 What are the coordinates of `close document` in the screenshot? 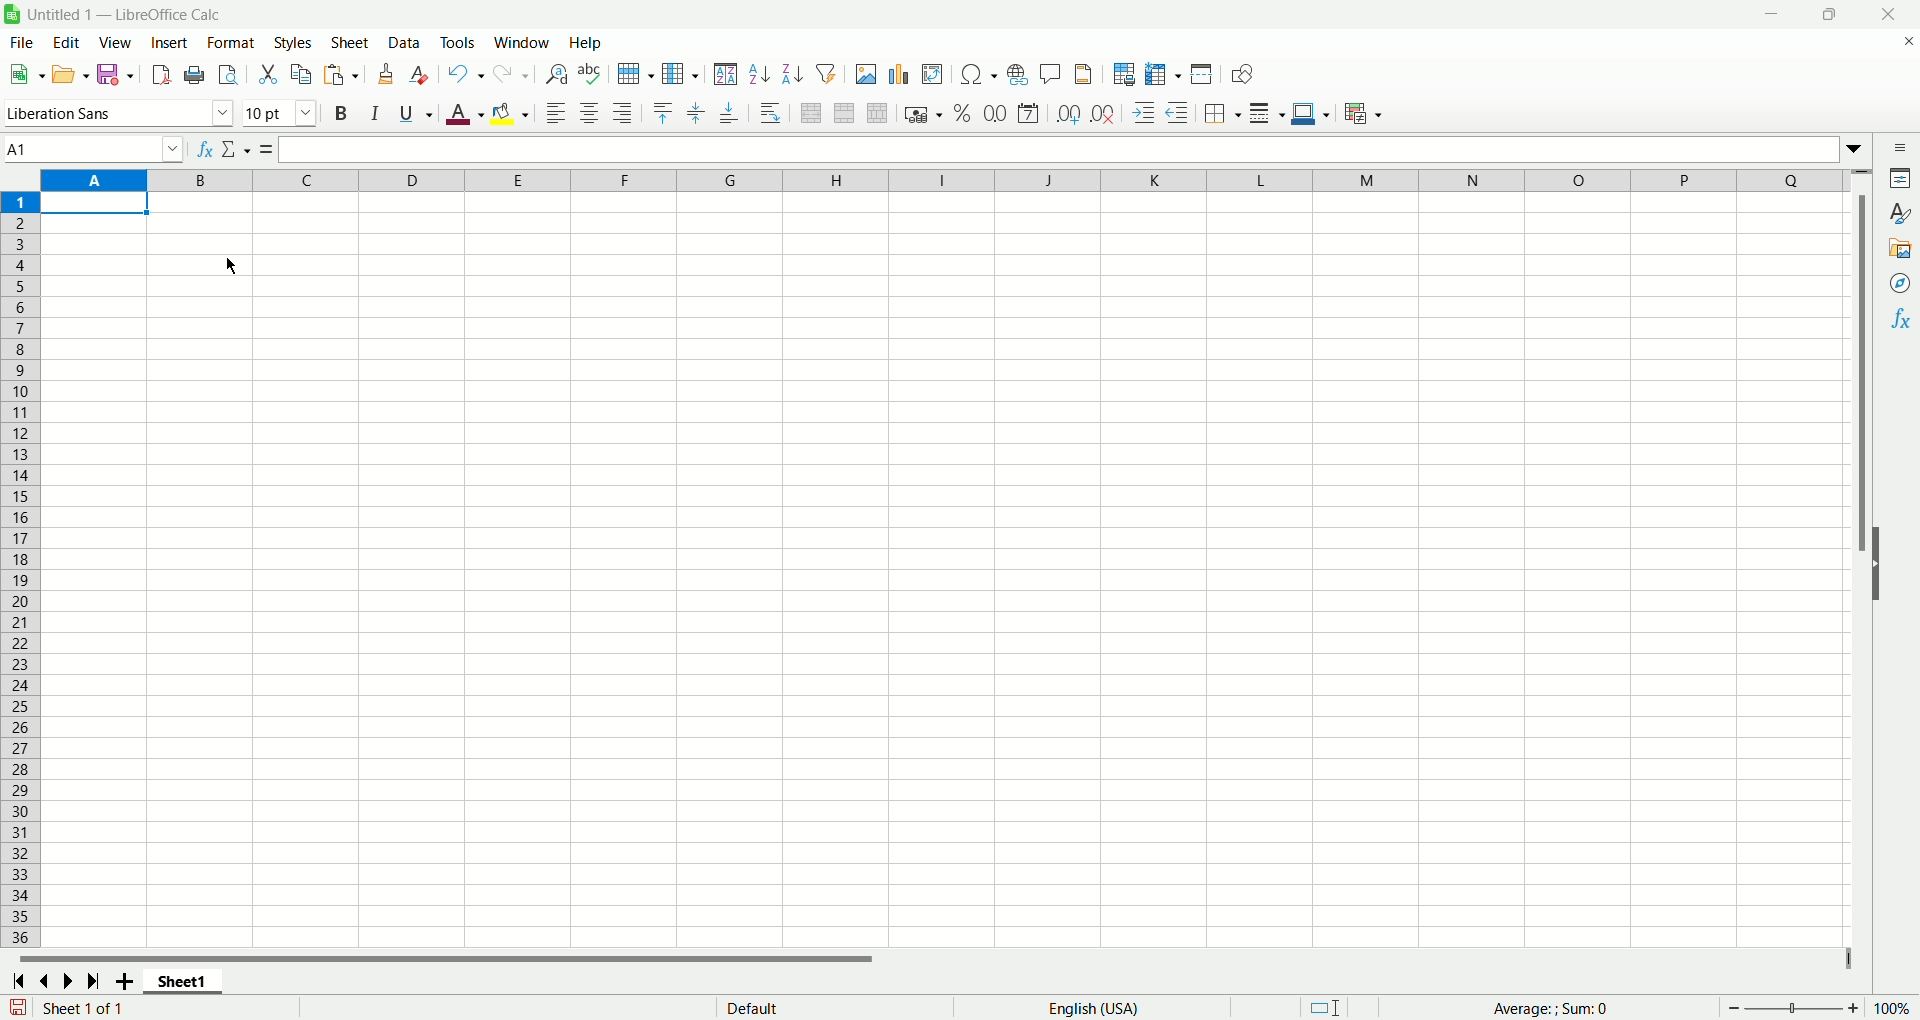 It's located at (1904, 47).